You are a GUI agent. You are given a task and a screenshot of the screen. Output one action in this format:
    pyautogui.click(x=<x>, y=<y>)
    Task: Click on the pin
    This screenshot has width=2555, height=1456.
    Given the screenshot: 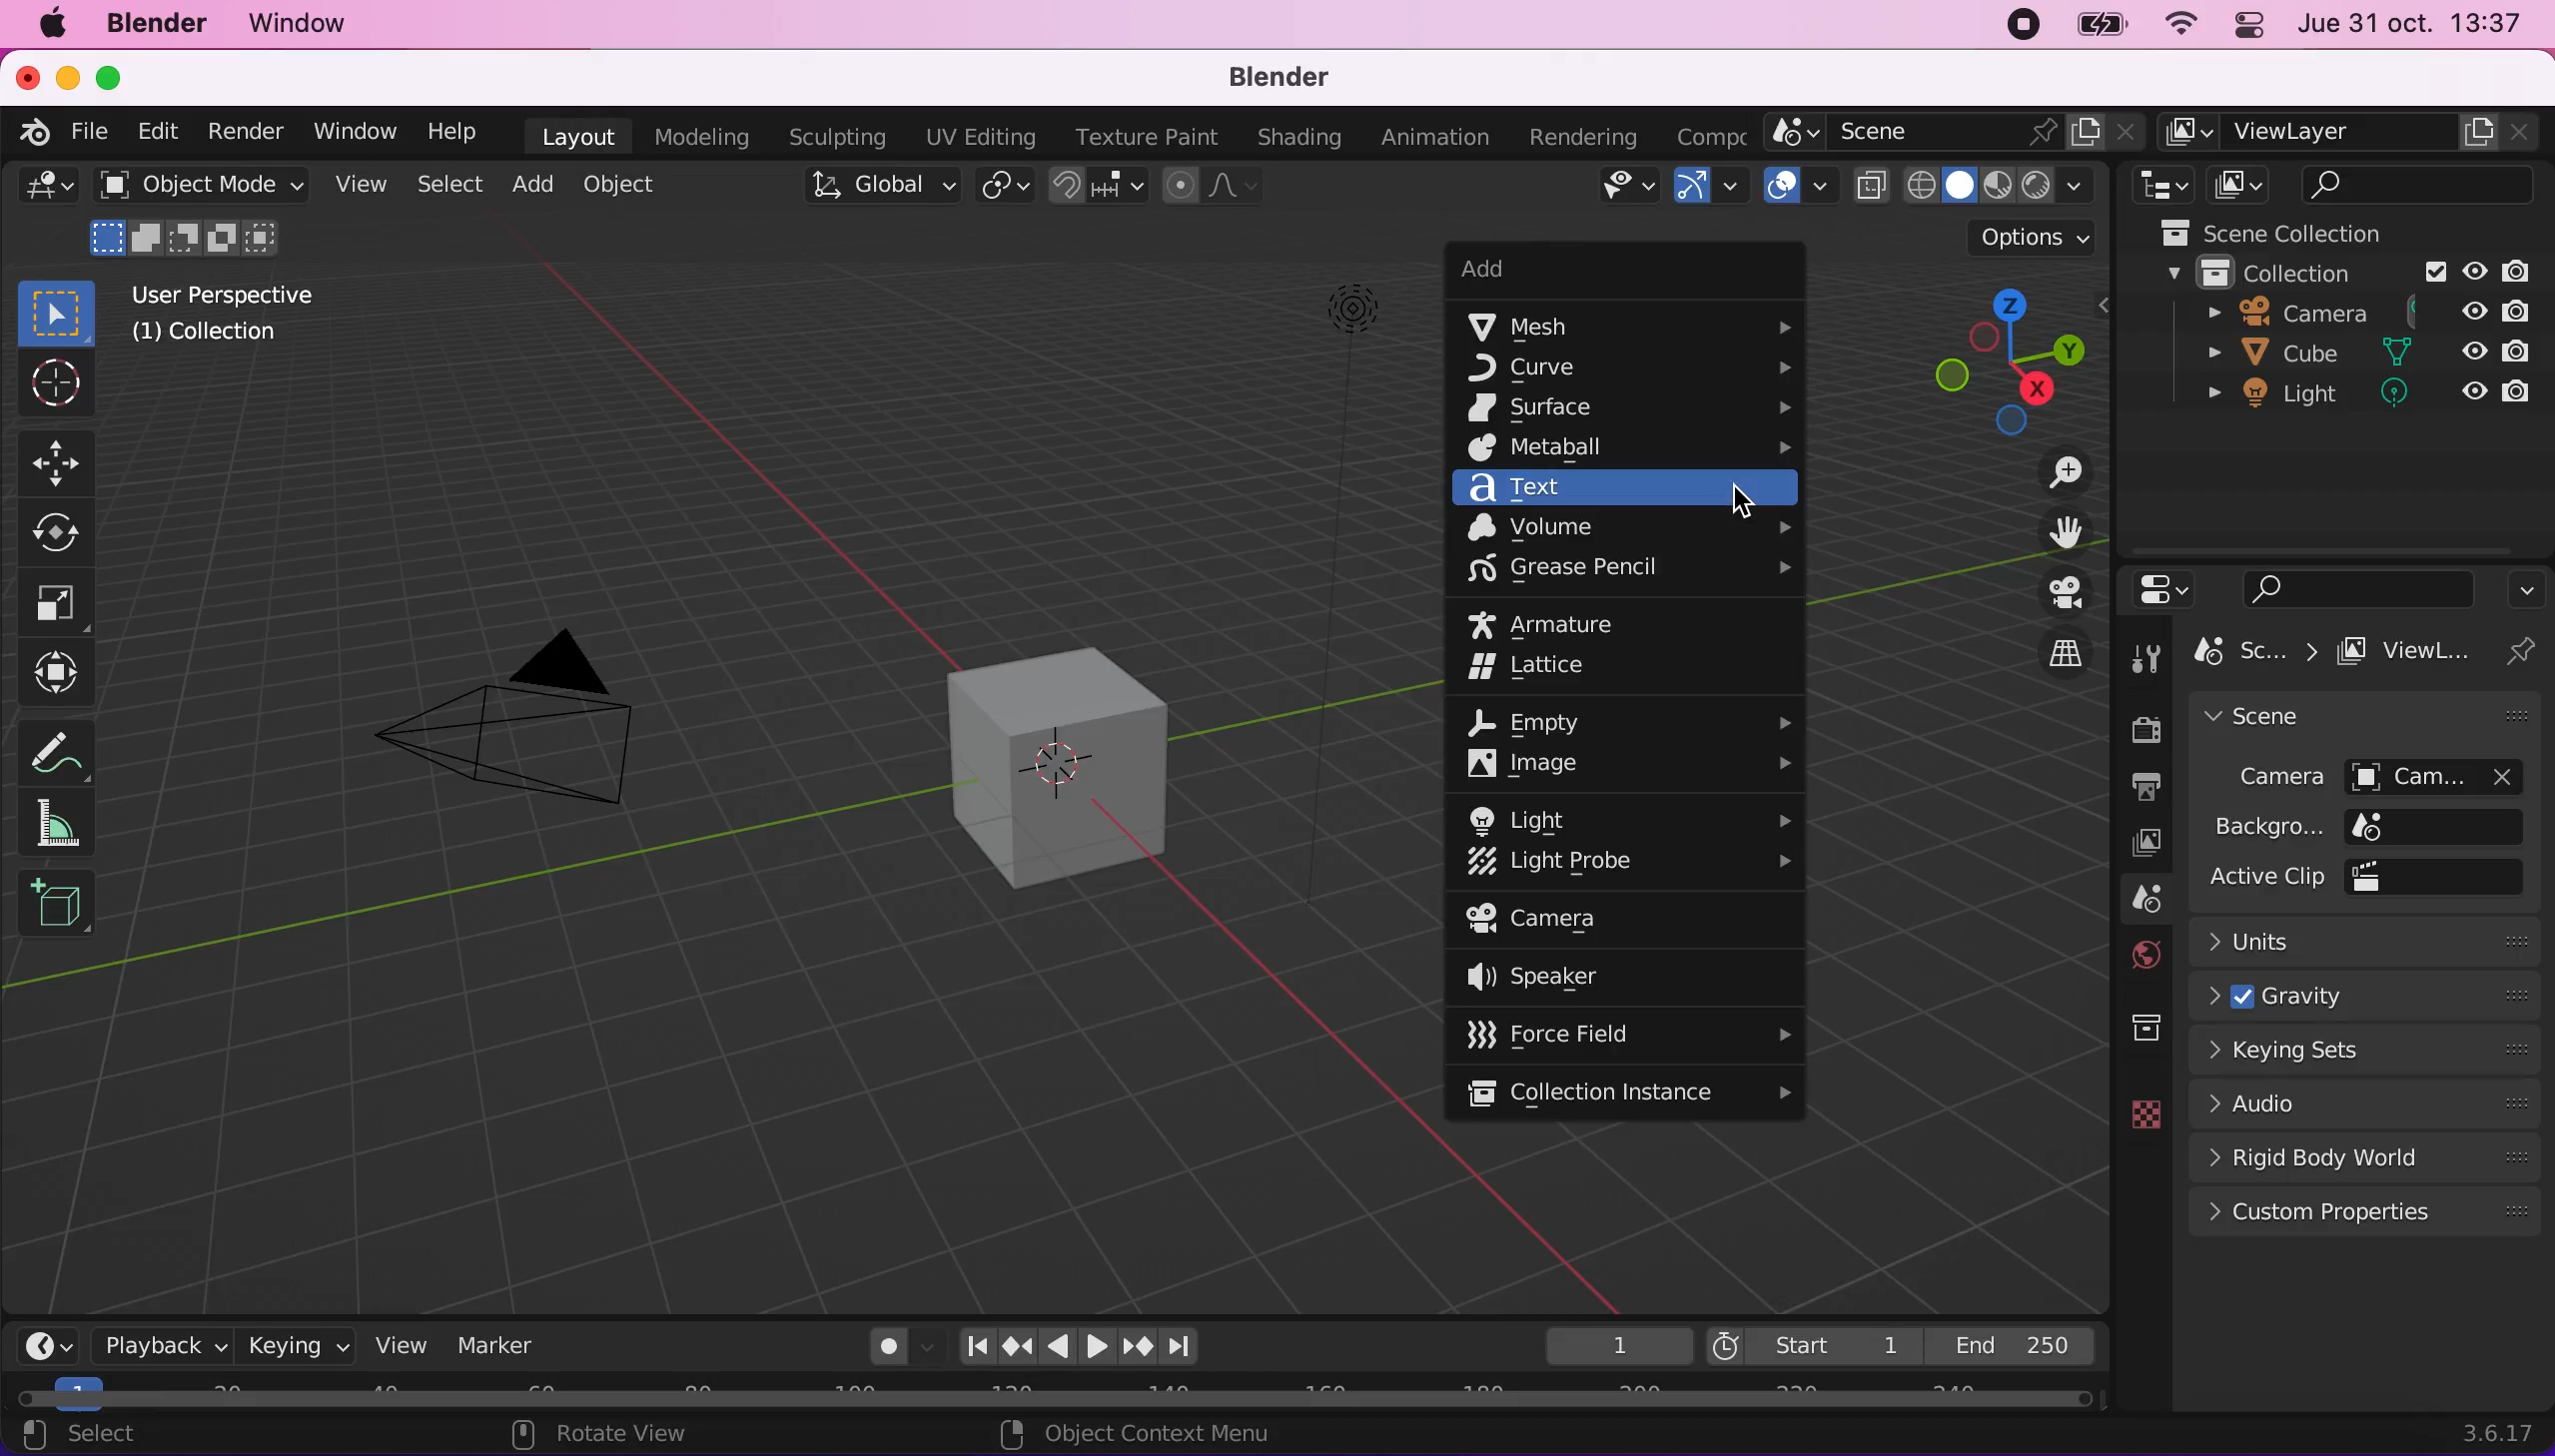 What is the action you would take?
    pyautogui.click(x=2528, y=650)
    